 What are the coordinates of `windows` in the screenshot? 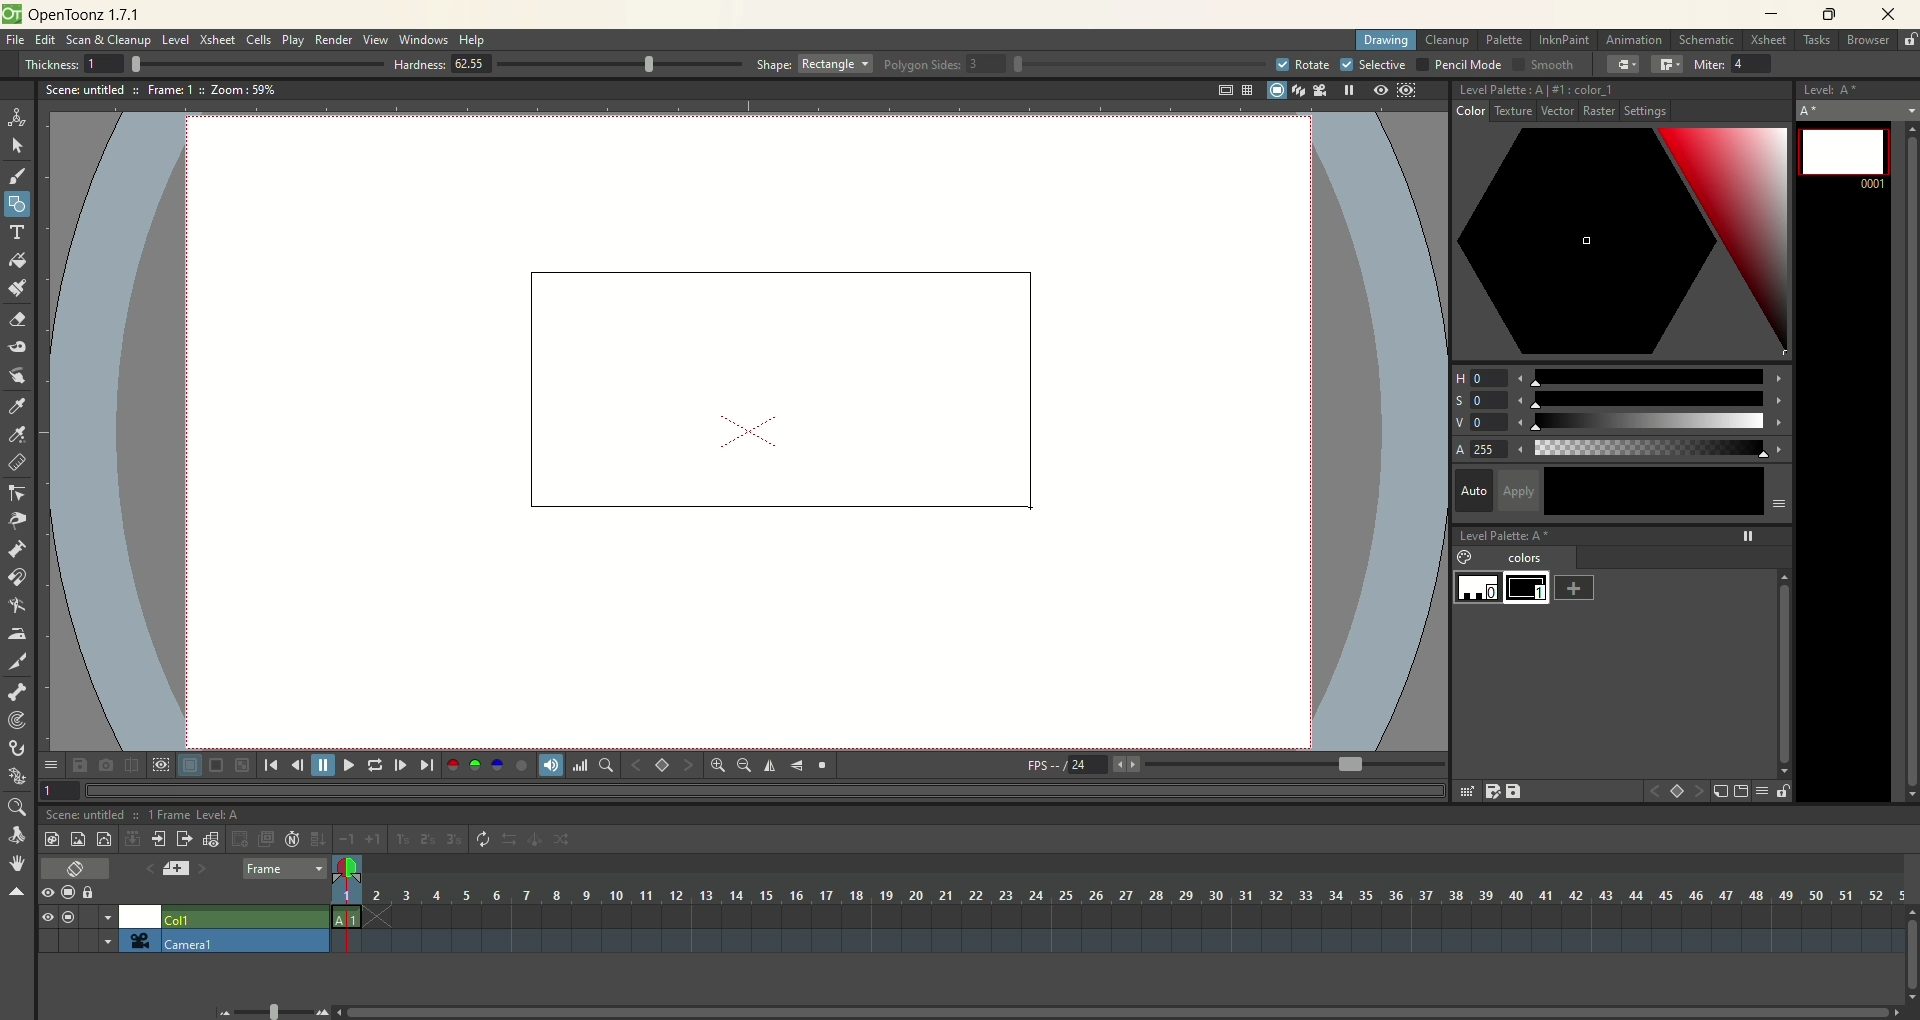 It's located at (426, 40).